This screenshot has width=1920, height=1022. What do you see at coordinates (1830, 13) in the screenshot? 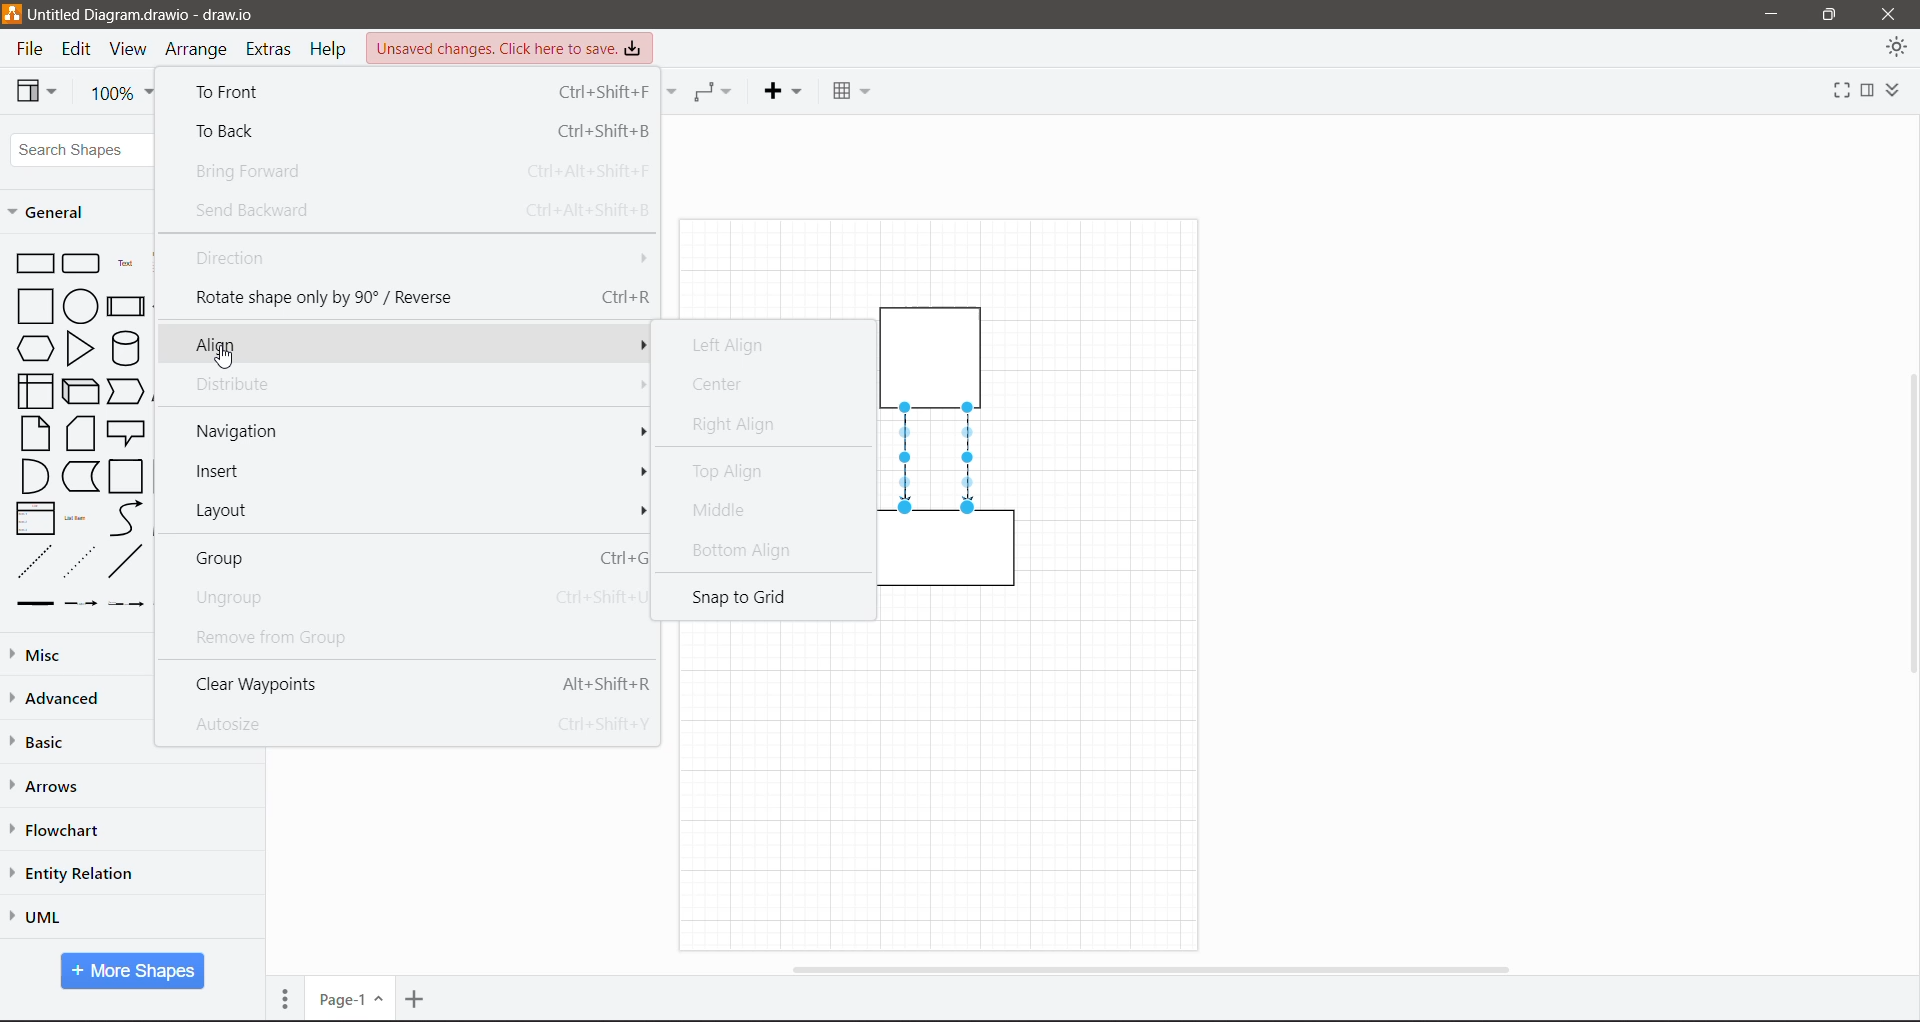
I see `Restore Down` at bounding box center [1830, 13].